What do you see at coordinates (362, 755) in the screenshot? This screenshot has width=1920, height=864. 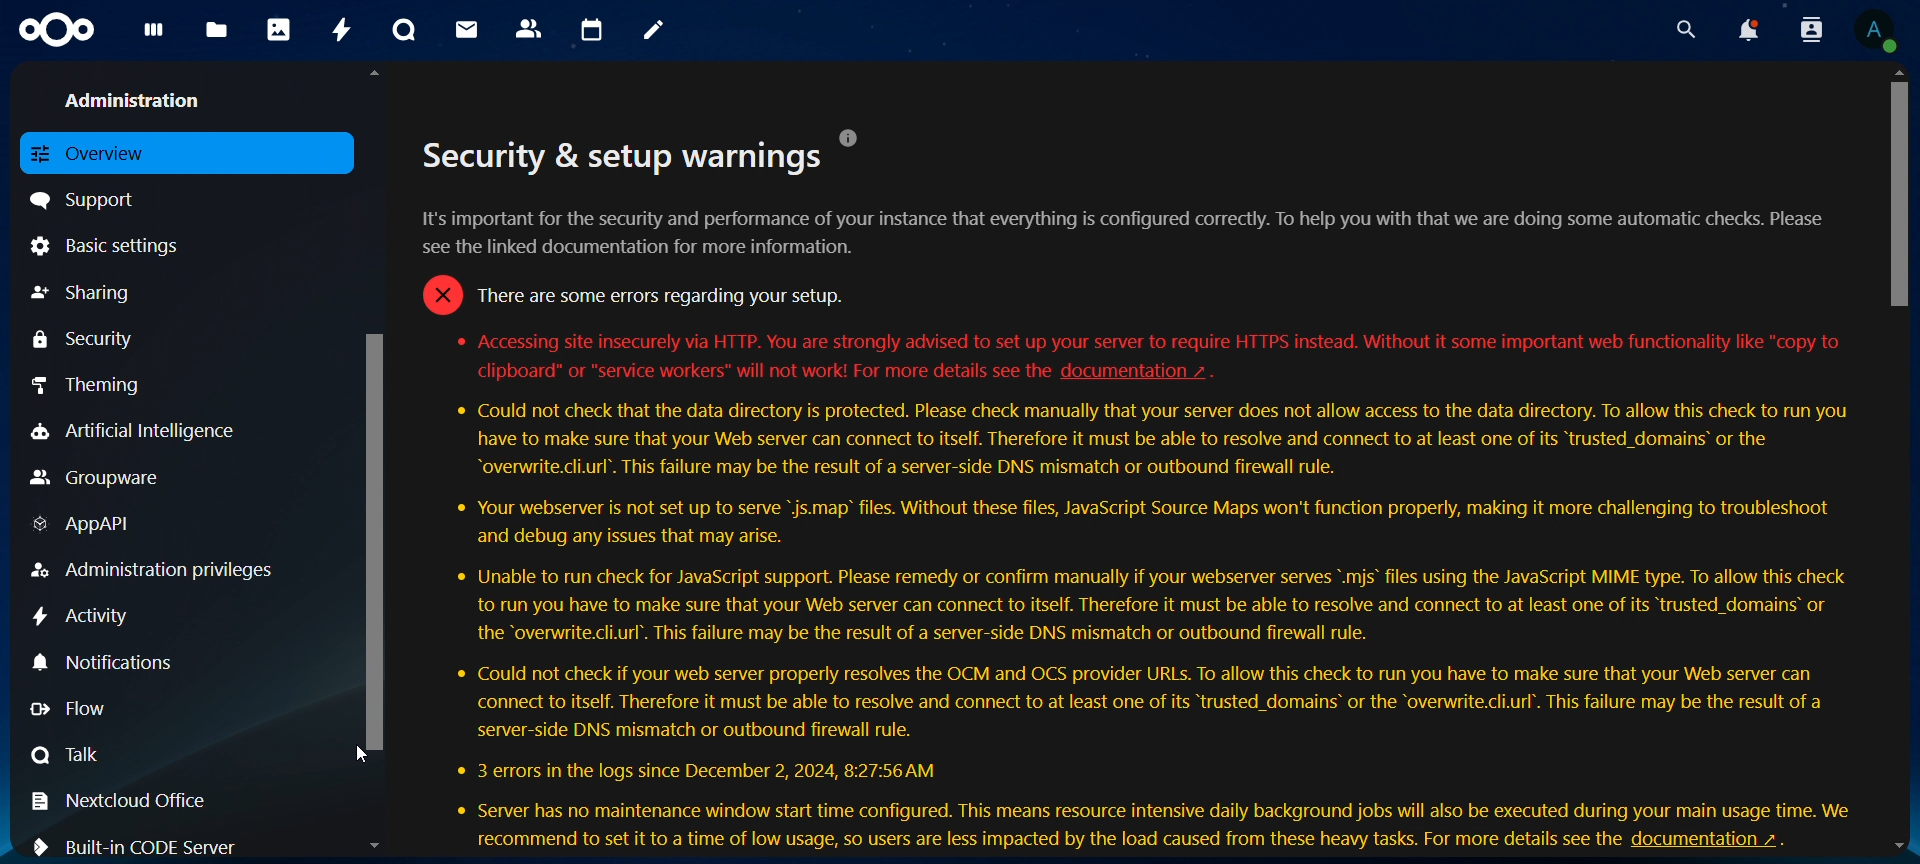 I see `cursor` at bounding box center [362, 755].